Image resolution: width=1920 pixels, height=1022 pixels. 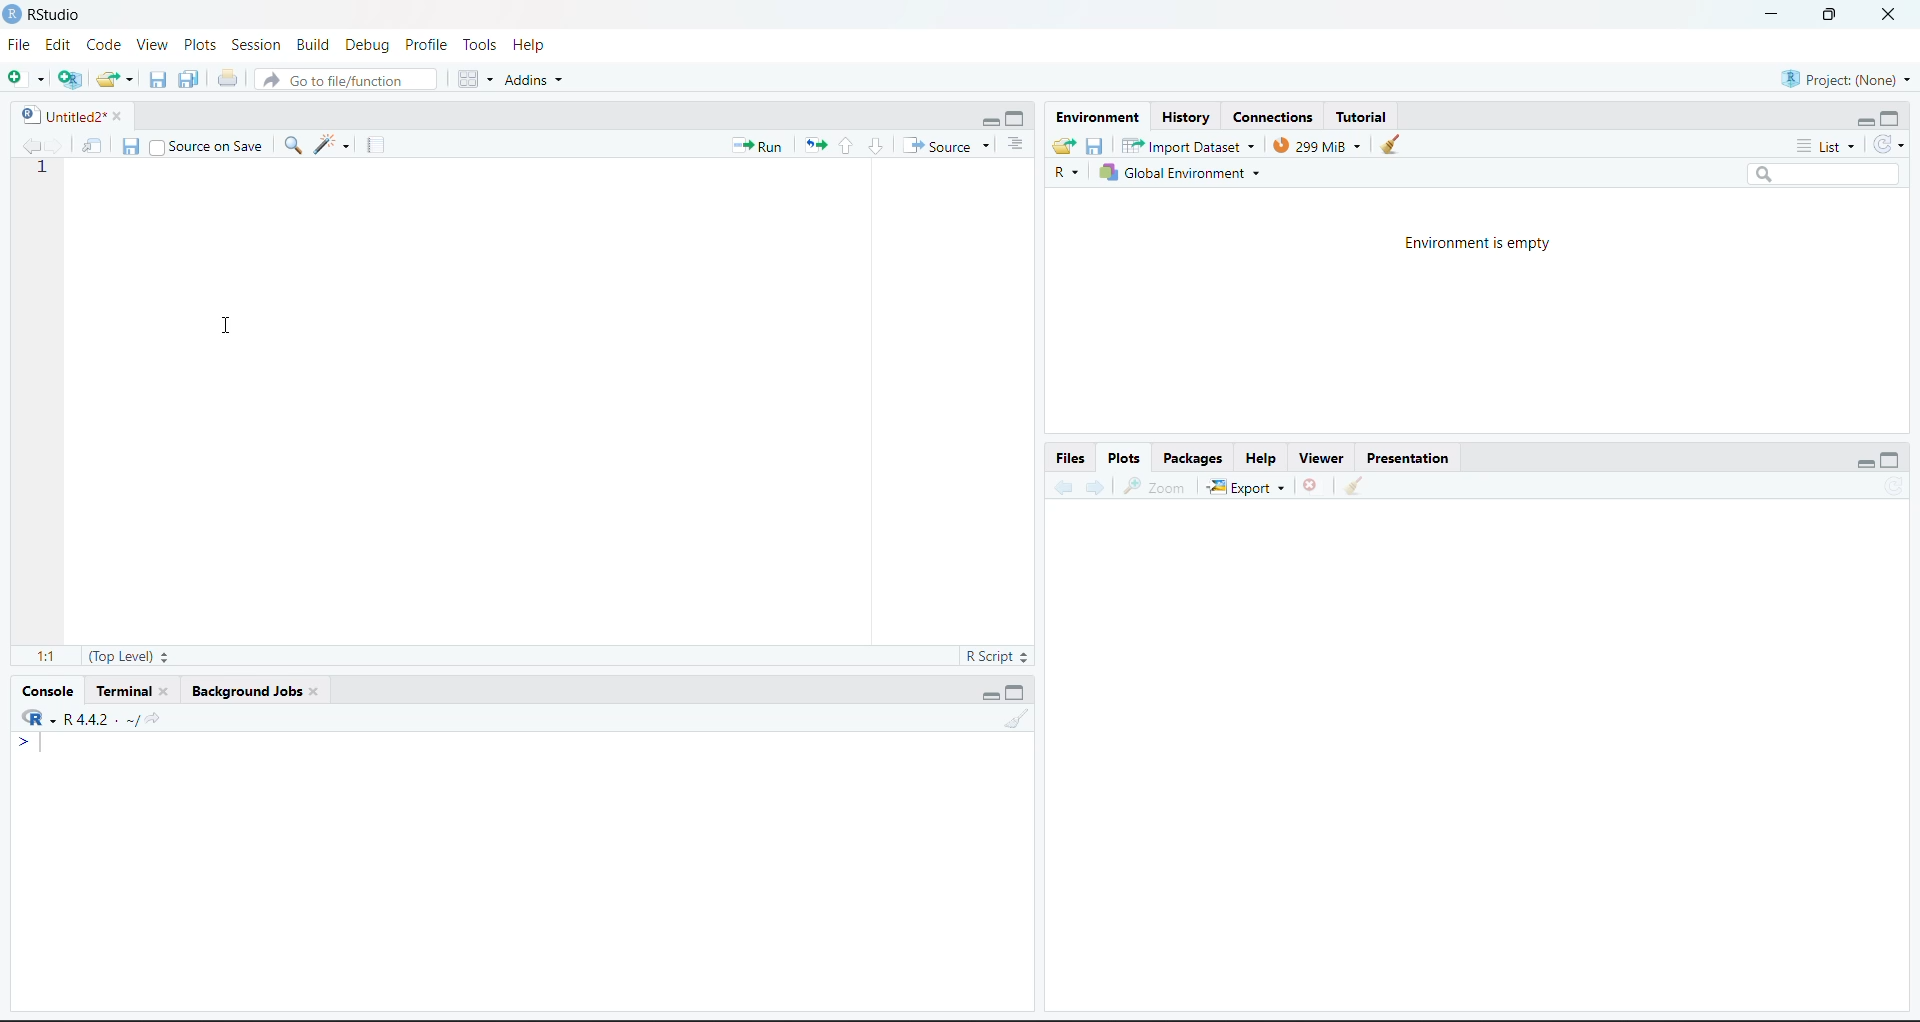 What do you see at coordinates (1065, 173) in the screenshot?
I see `R` at bounding box center [1065, 173].